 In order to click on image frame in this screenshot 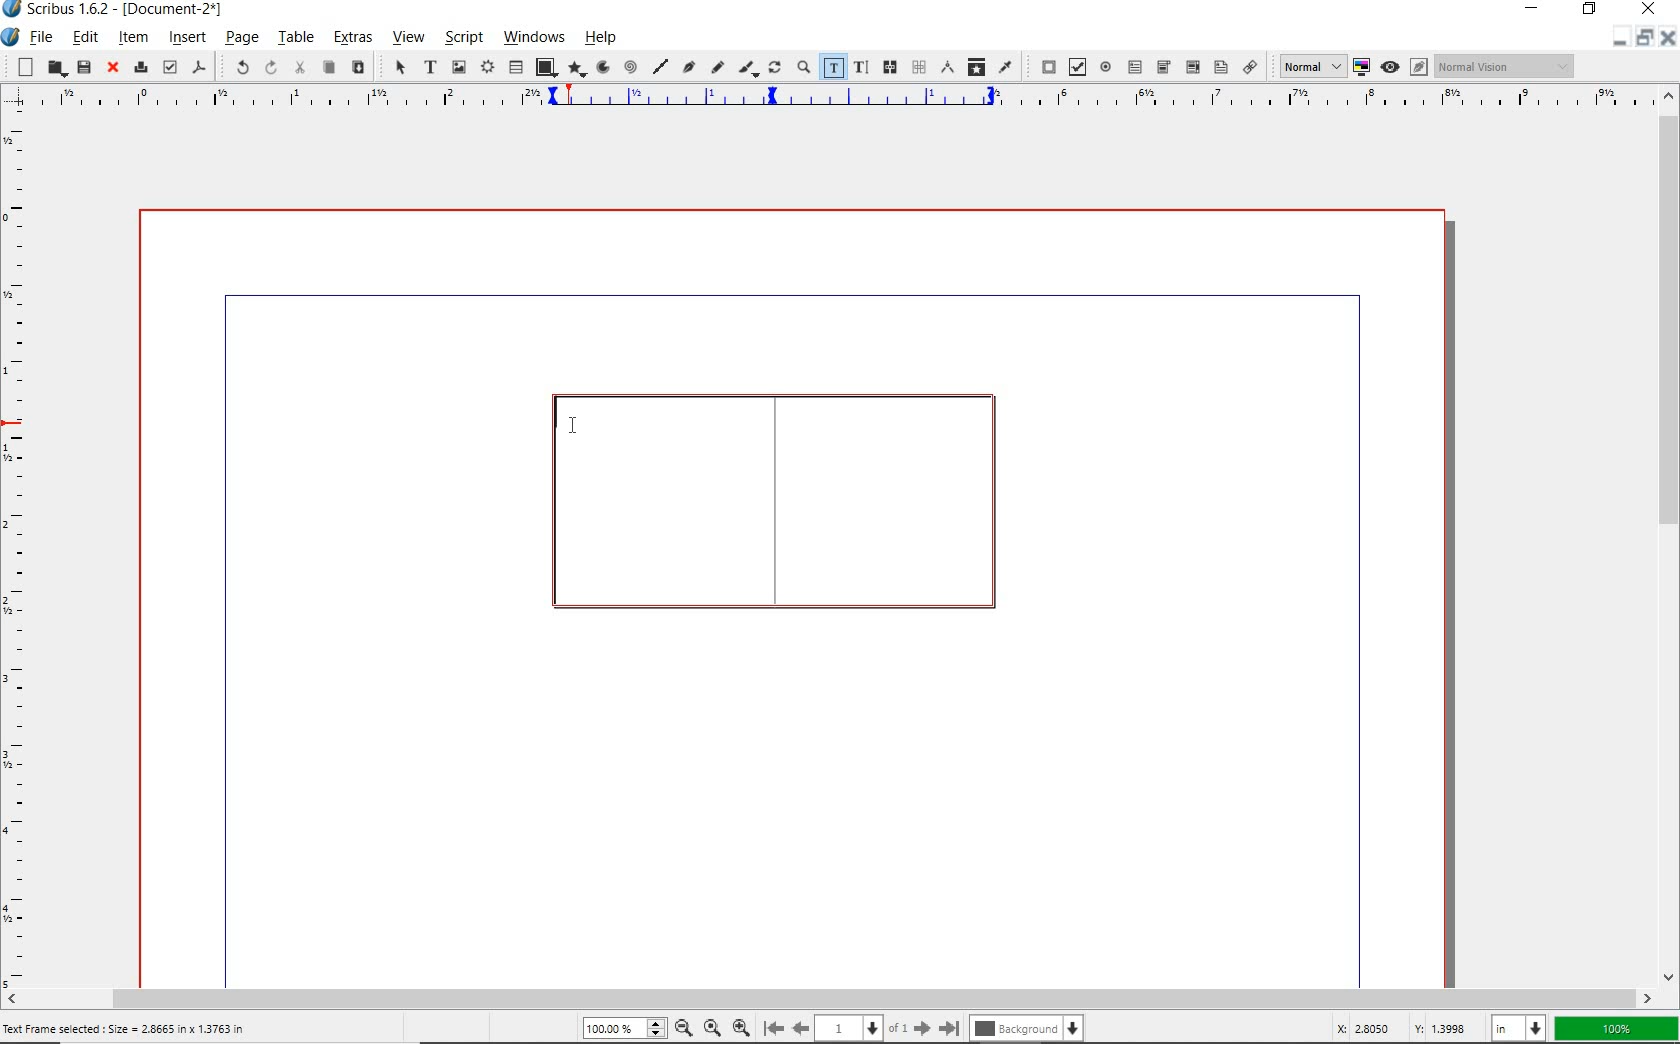, I will do `click(458, 67)`.